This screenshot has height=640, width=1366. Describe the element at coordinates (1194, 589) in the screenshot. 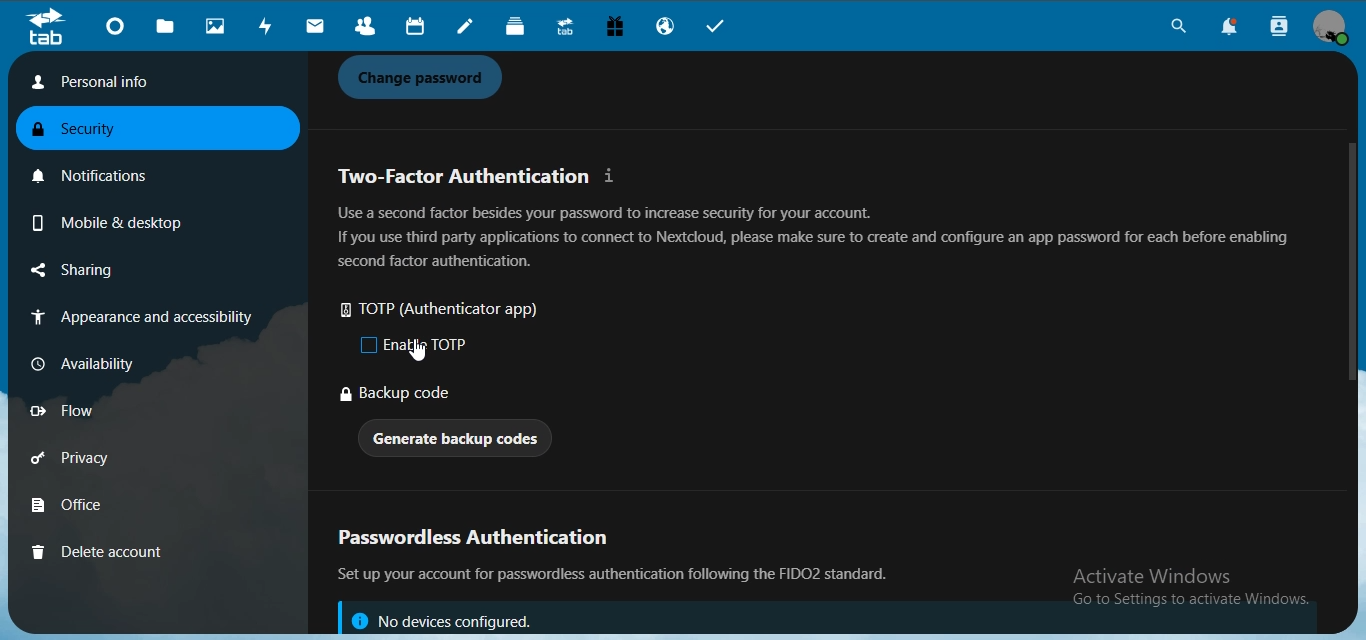

I see `Activate Windows
Go to Settings to activate Windows.` at that location.